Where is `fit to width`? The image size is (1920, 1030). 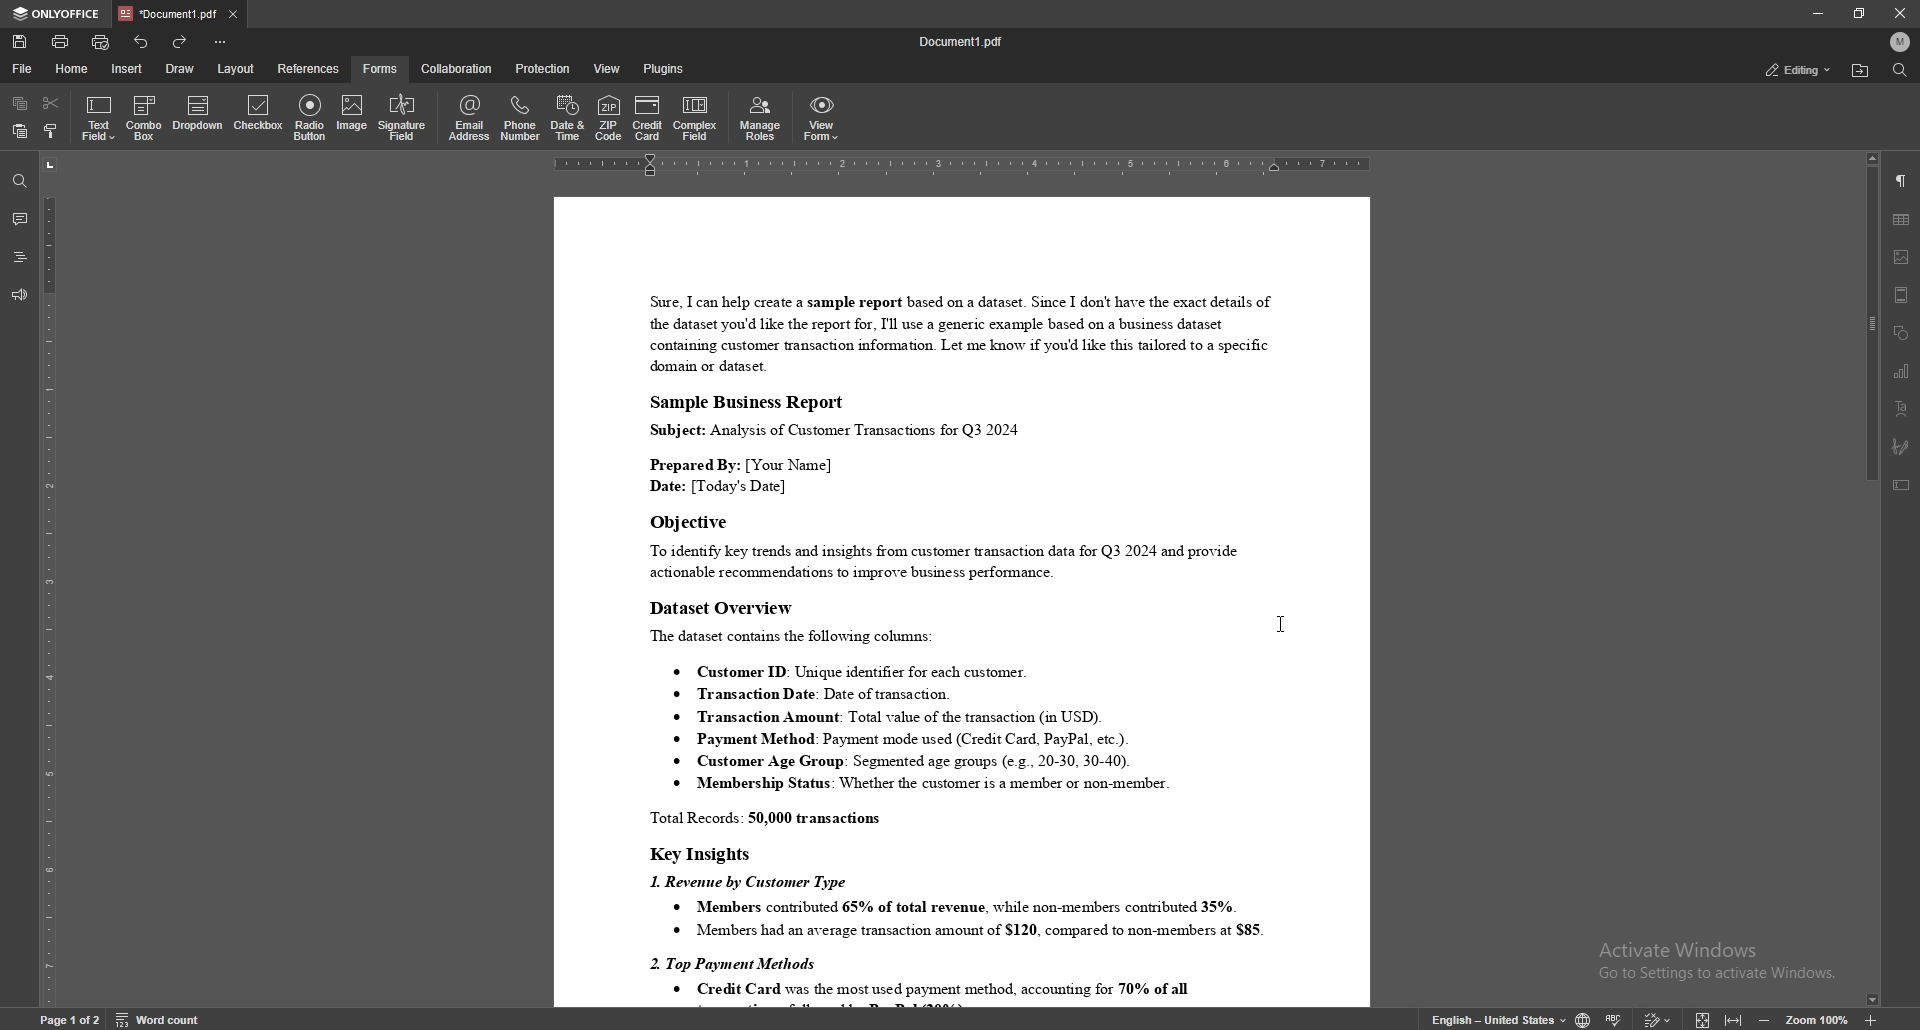 fit to width is located at coordinates (1734, 1015).